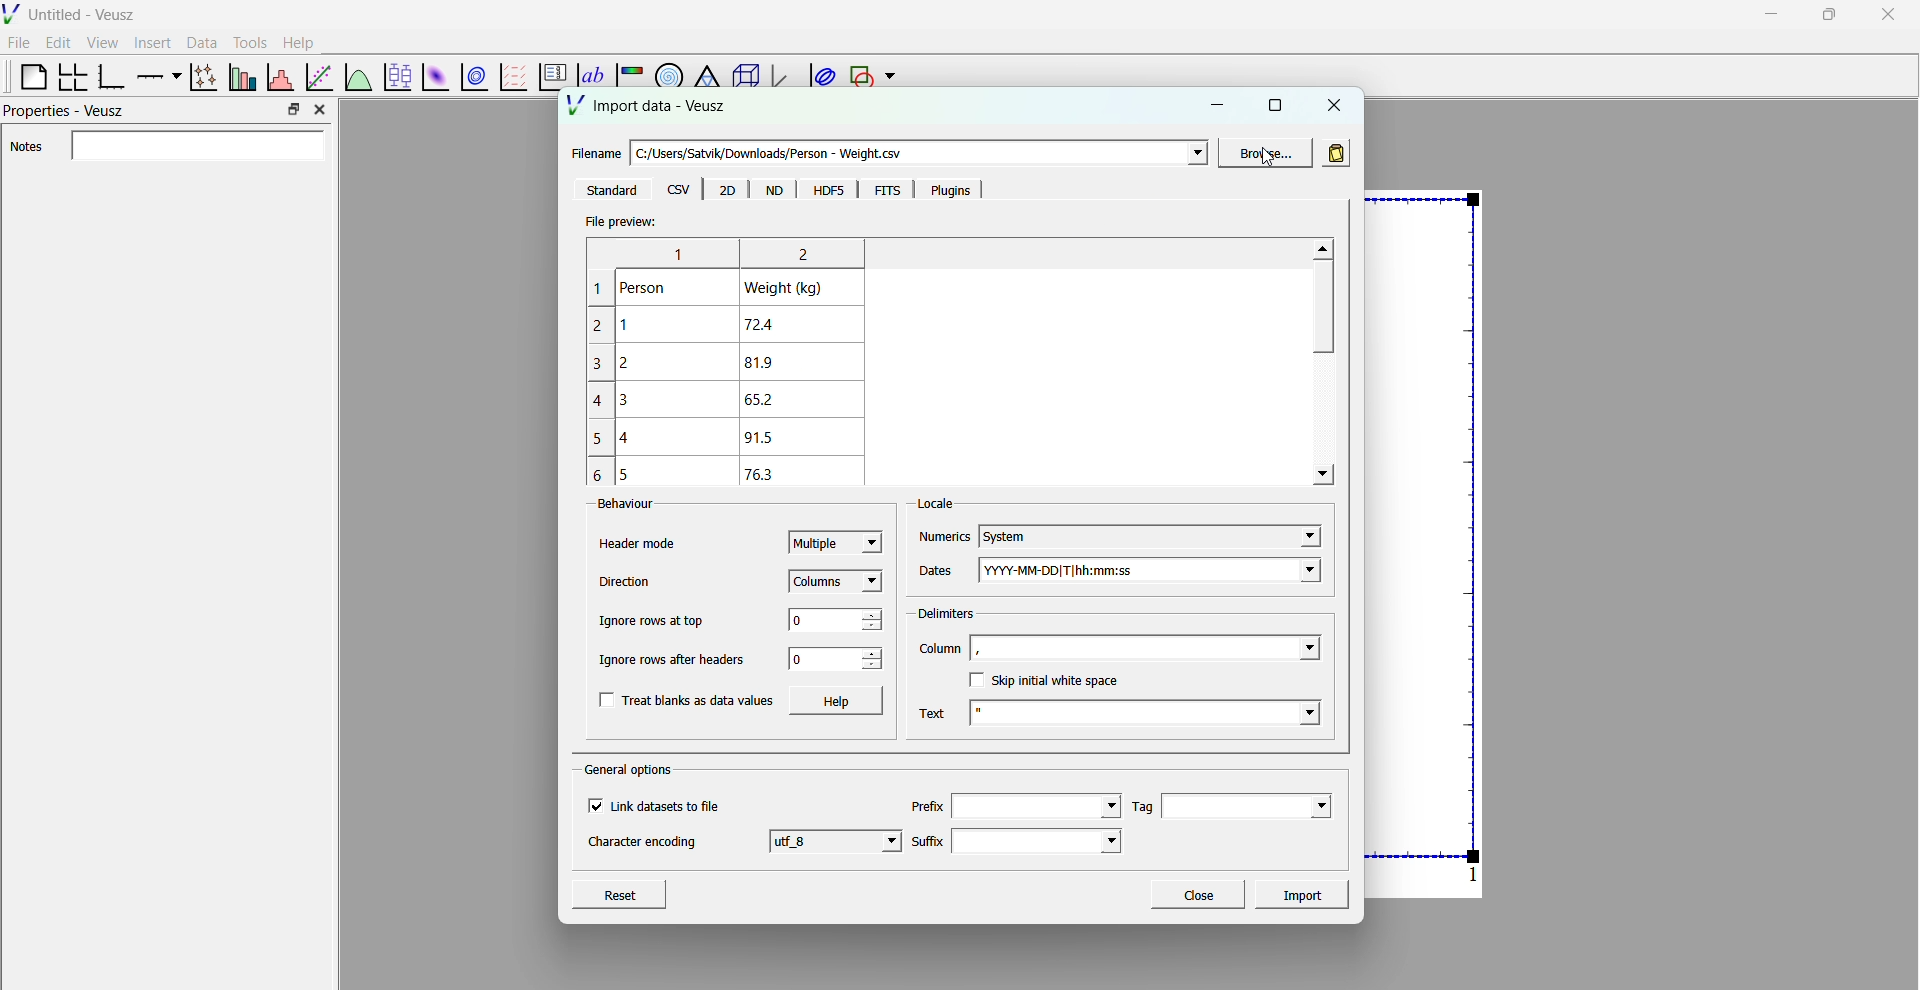  I want to click on plot 2d dataset as an image, so click(432, 77).